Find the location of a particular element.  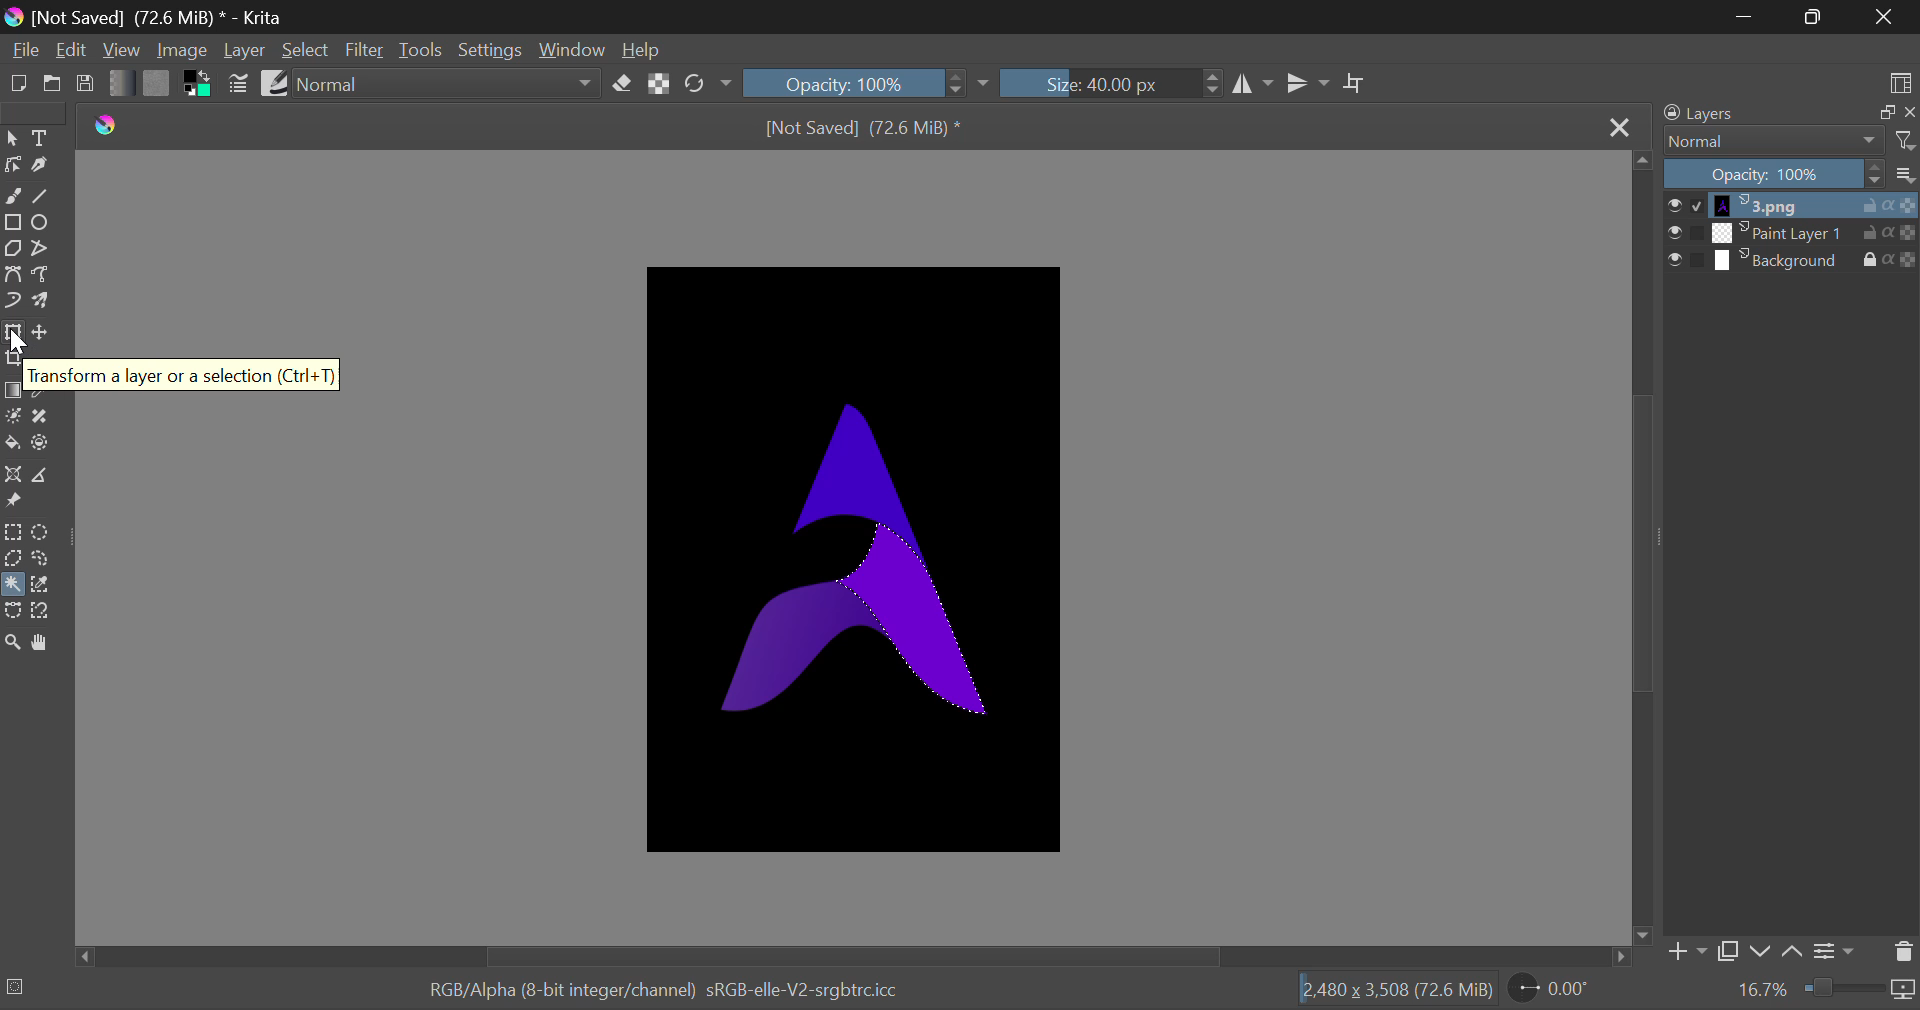

Bezier Curve Selection is located at coordinates (13, 610).